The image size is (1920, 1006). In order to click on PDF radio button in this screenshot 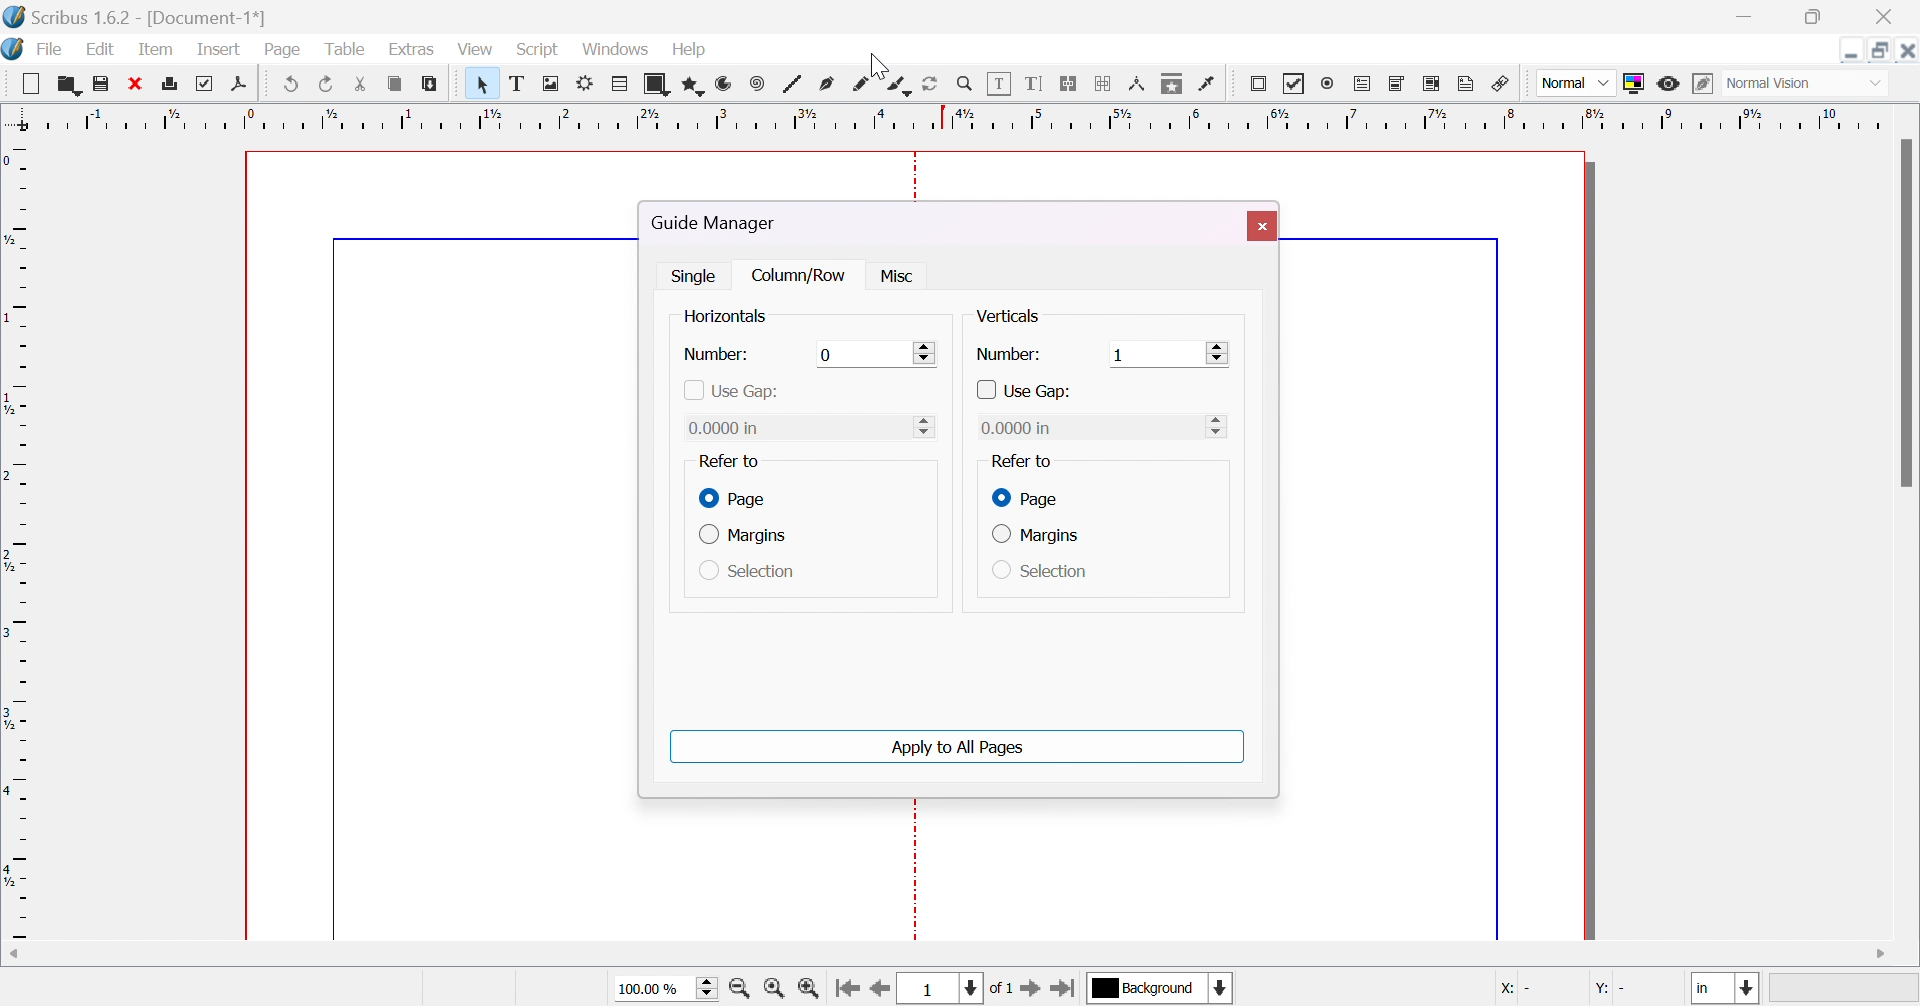, I will do `click(1329, 84)`.